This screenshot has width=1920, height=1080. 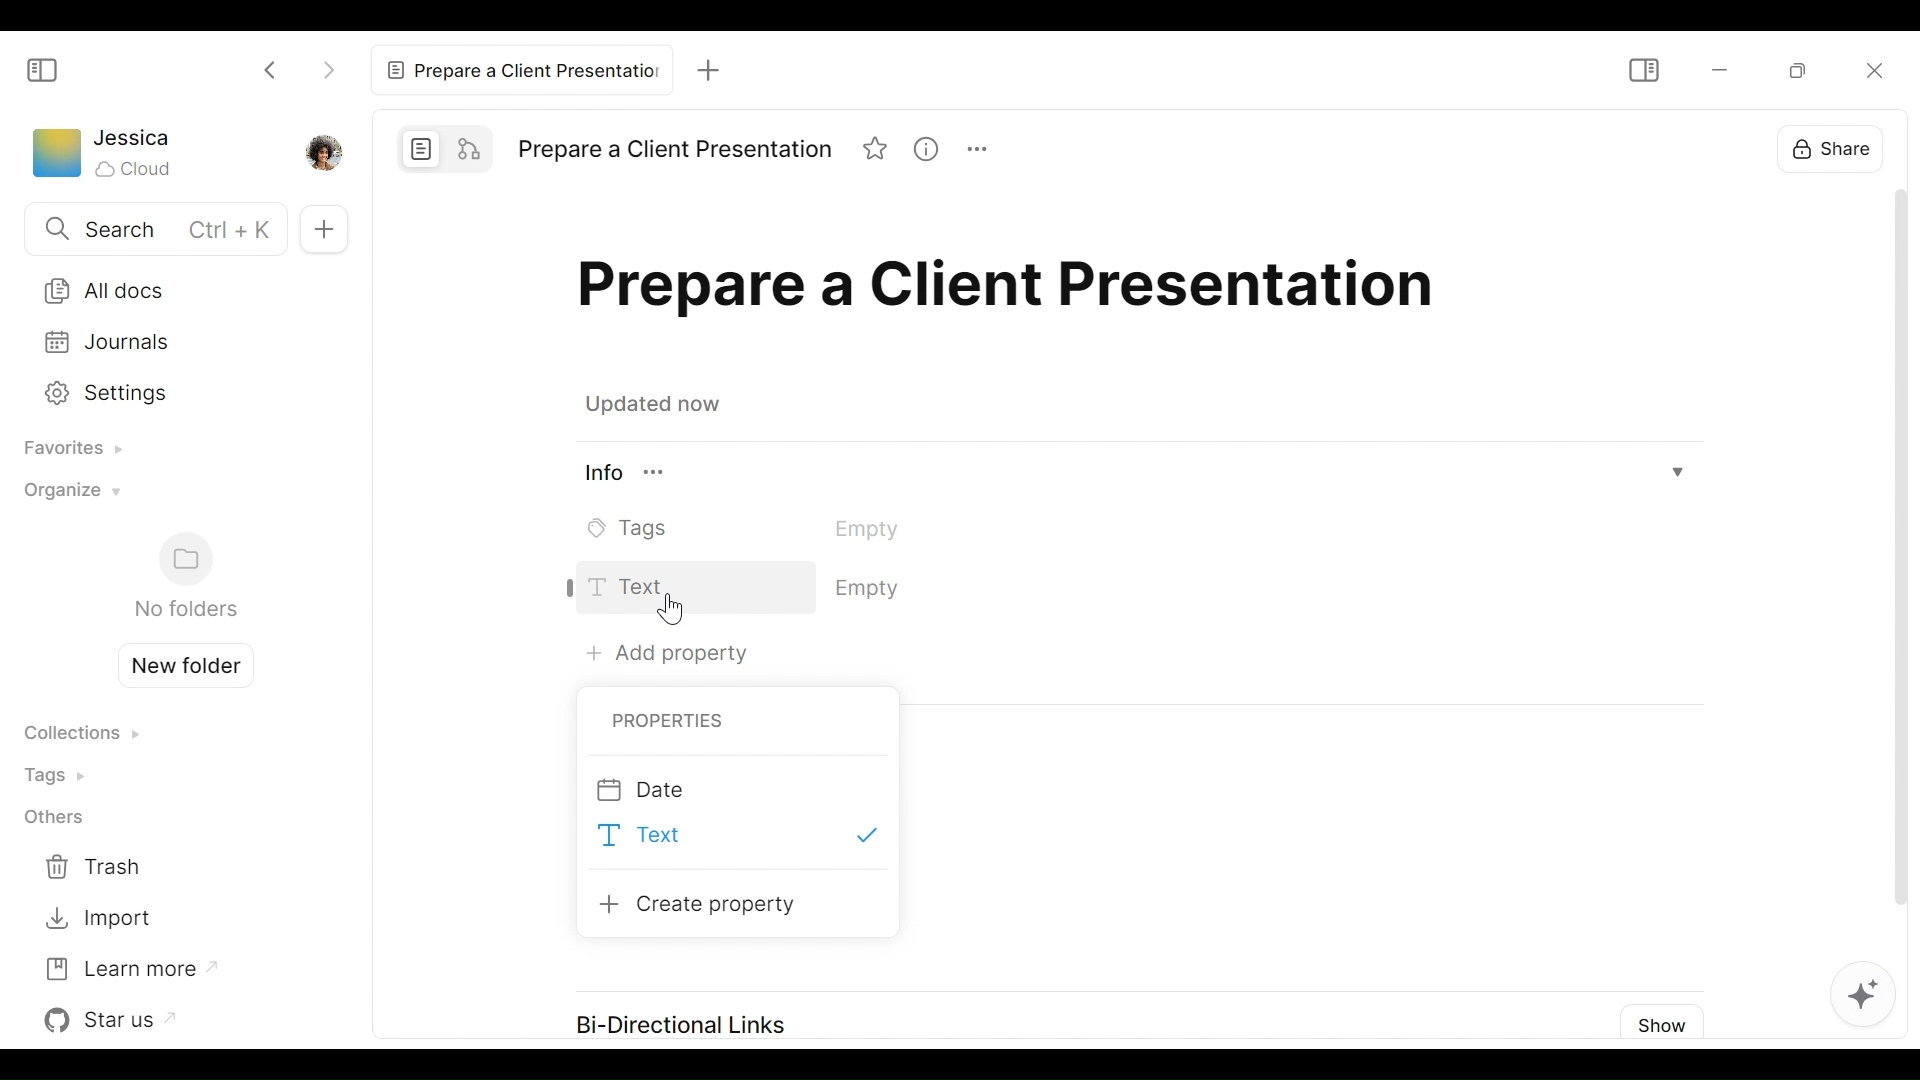 I want to click on Star us, so click(x=115, y=1020).